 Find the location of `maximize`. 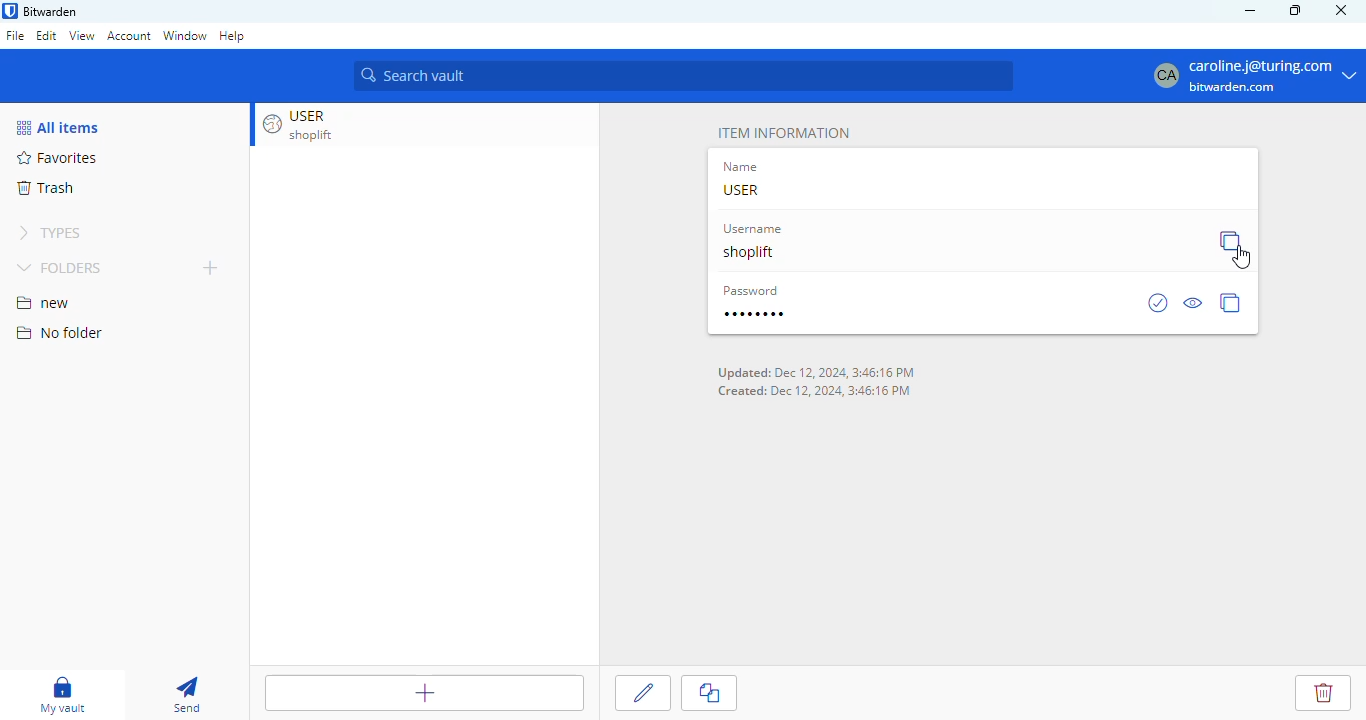

maximize is located at coordinates (1296, 9).